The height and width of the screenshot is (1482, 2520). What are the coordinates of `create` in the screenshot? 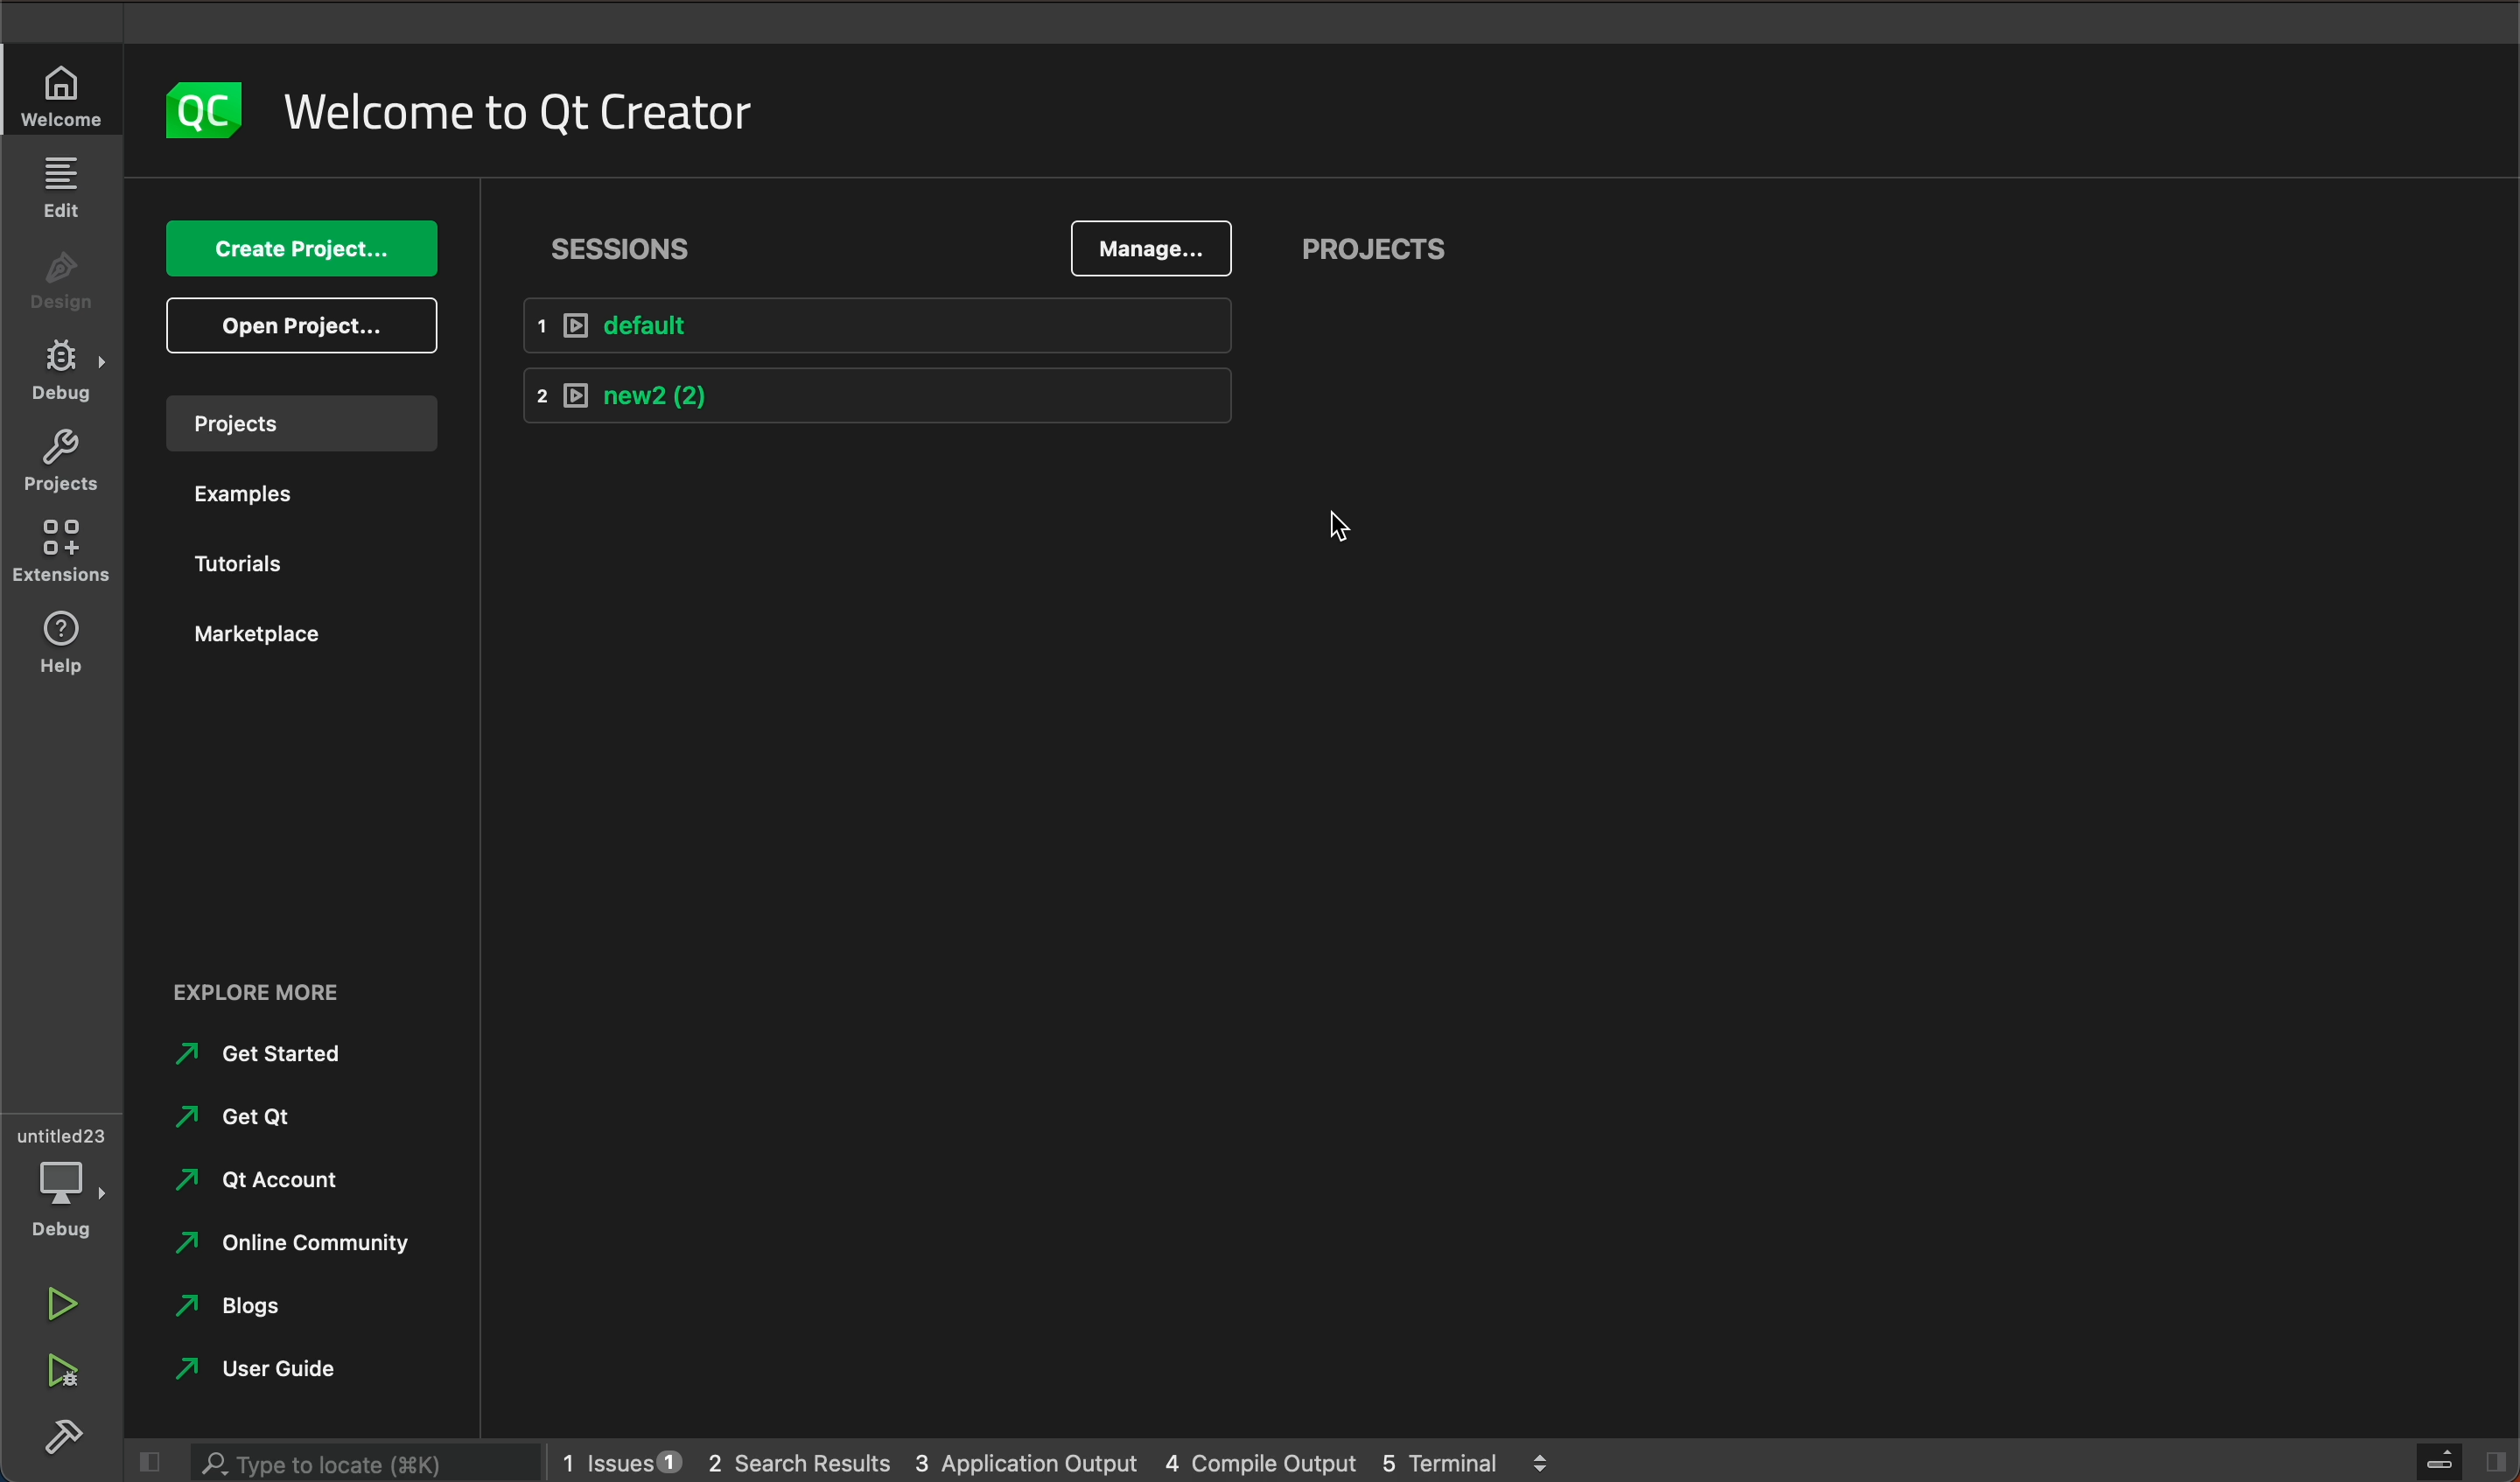 It's located at (303, 247).